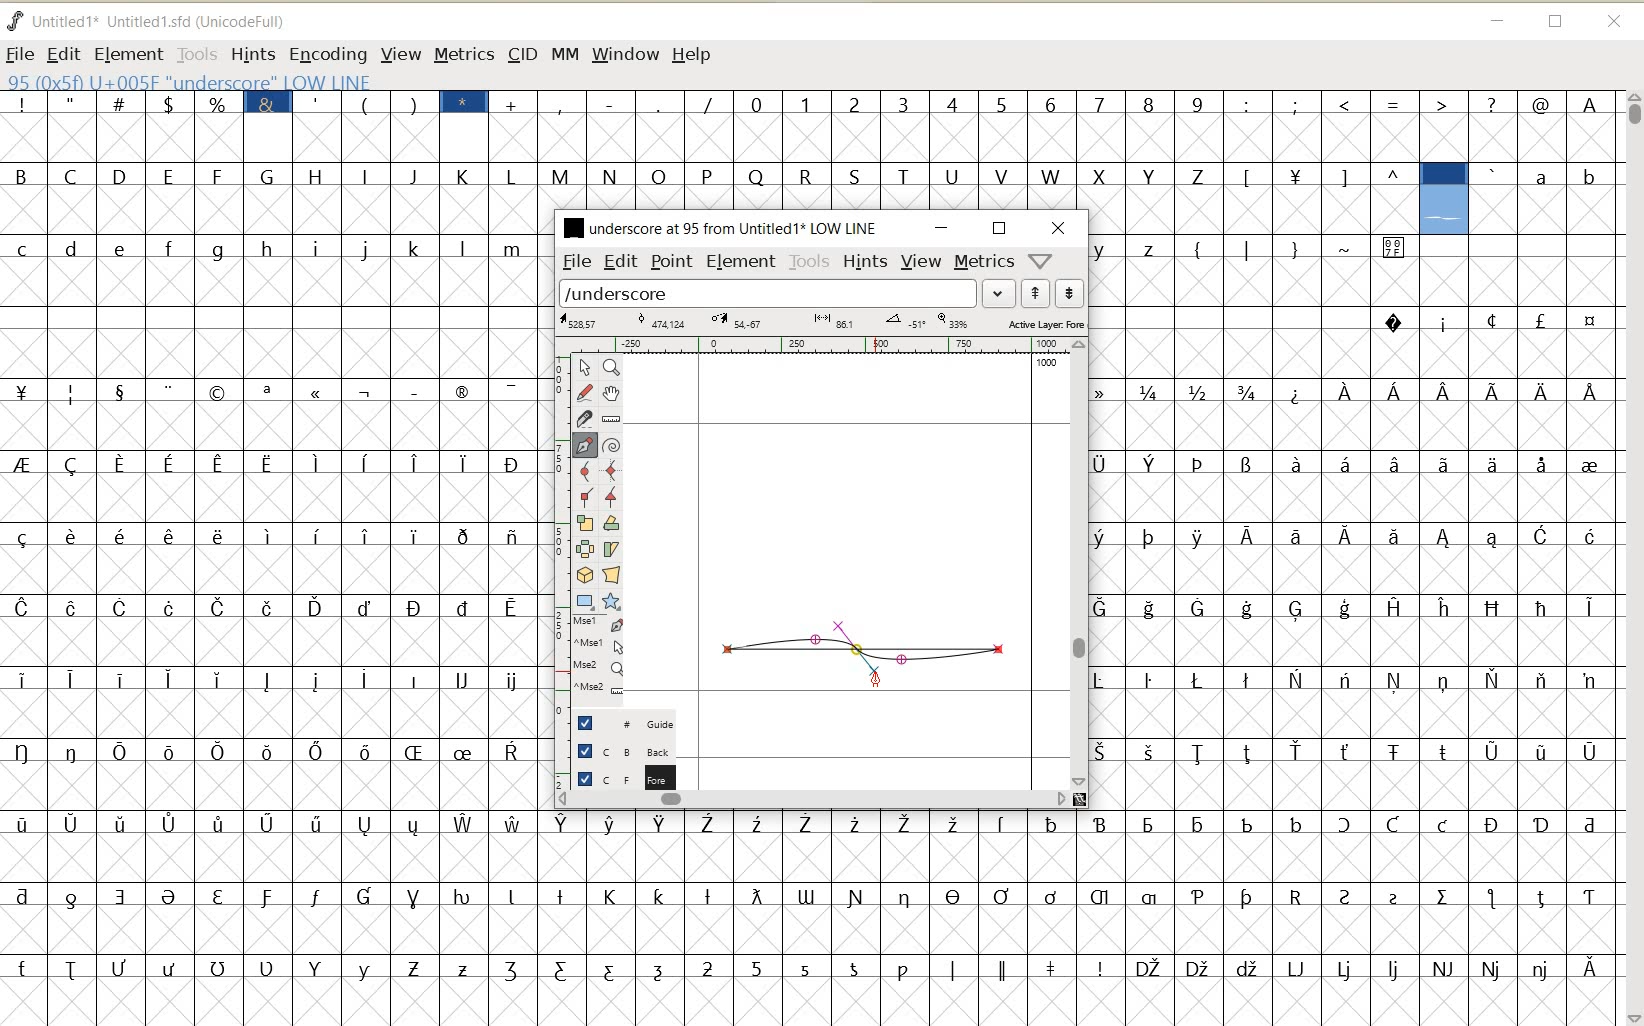 The image size is (1644, 1026). I want to click on change whether spiro is active or not, so click(611, 443).